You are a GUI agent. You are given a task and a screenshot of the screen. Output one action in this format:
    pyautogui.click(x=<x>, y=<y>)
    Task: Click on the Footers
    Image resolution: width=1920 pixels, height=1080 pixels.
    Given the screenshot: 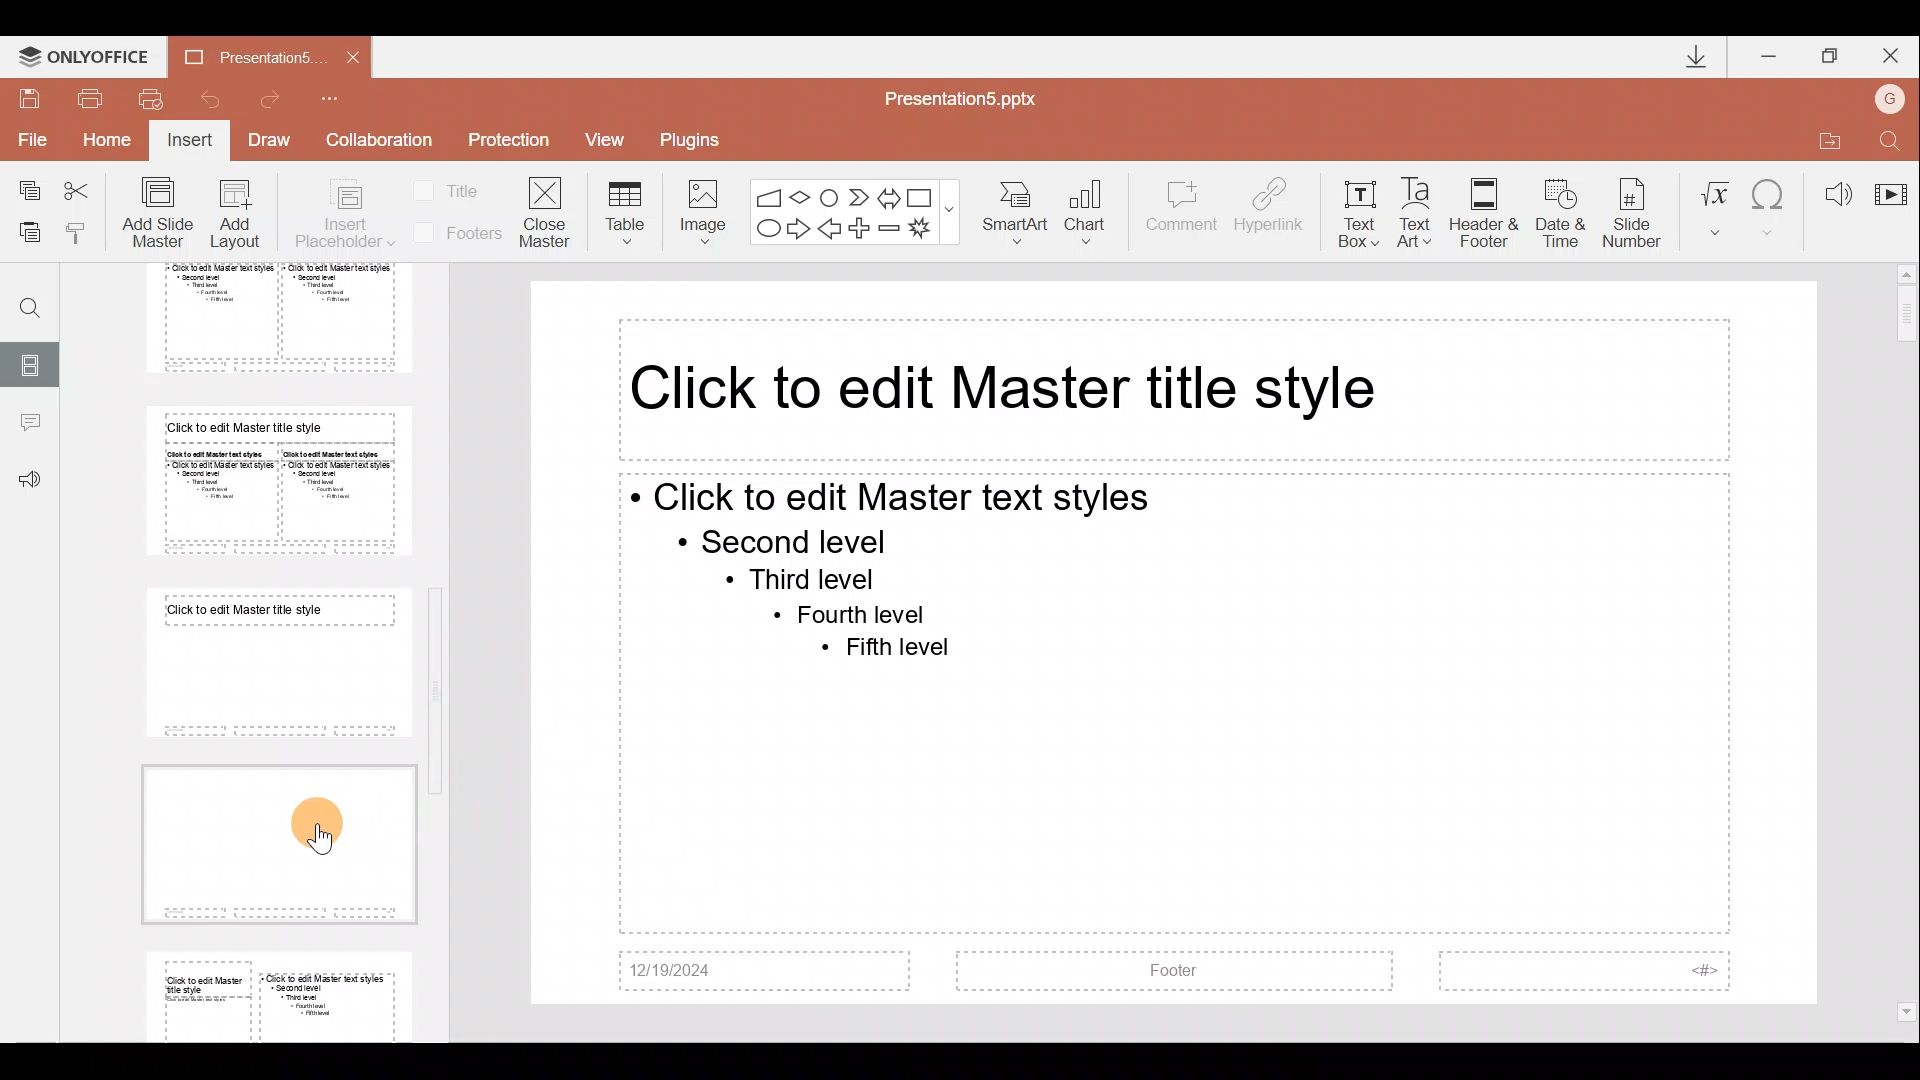 What is the action you would take?
    pyautogui.click(x=455, y=233)
    